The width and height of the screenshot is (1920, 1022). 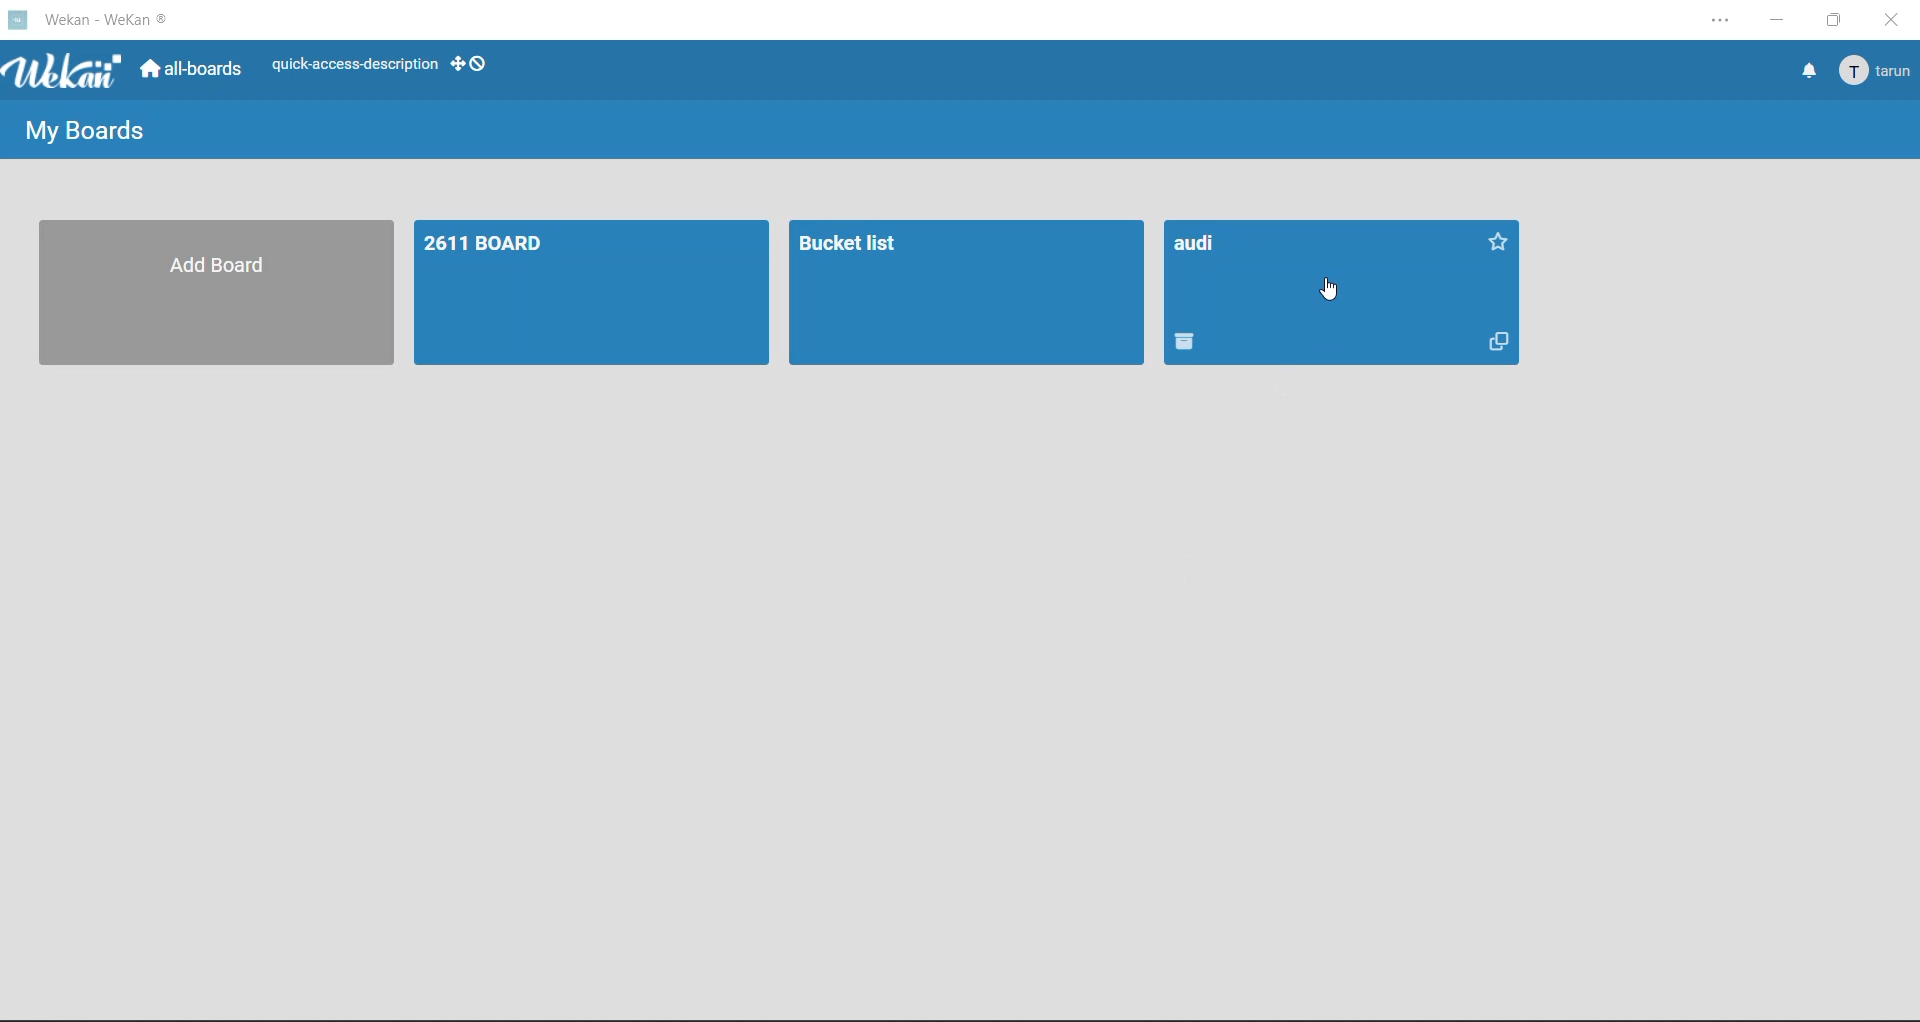 What do you see at coordinates (1305, 272) in the screenshot?
I see `audi` at bounding box center [1305, 272].